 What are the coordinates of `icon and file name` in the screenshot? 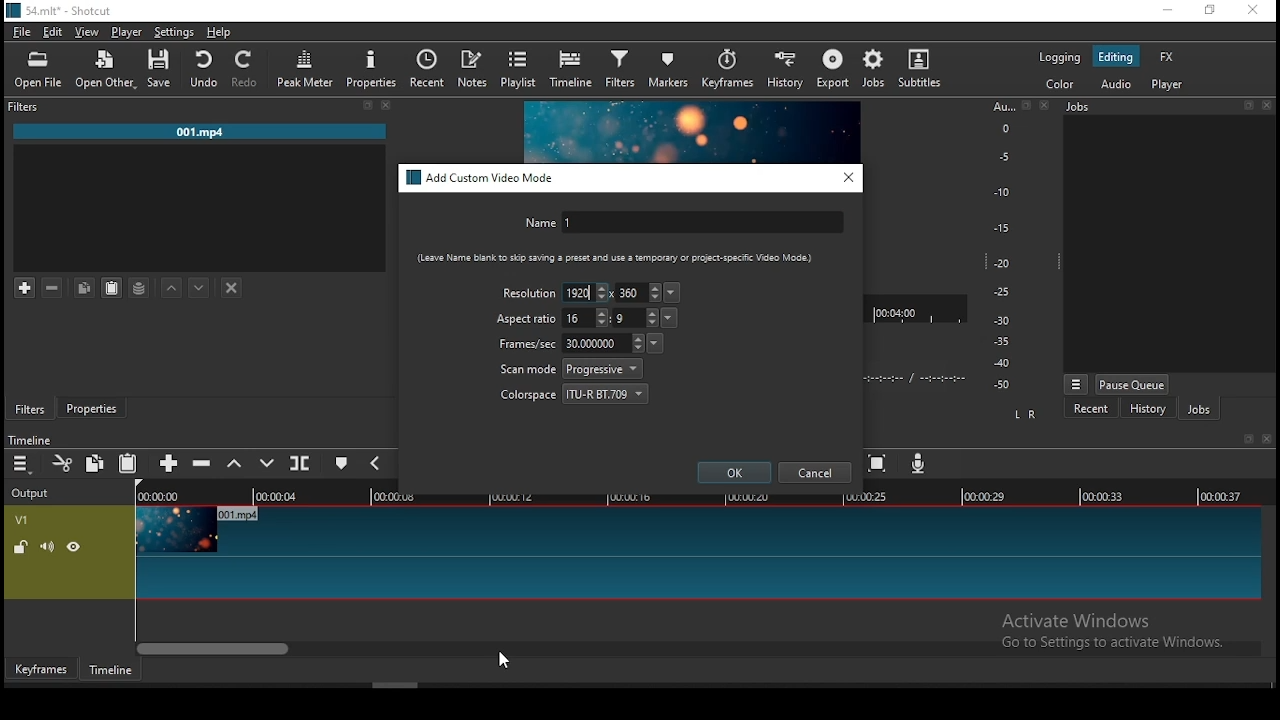 It's located at (62, 9).